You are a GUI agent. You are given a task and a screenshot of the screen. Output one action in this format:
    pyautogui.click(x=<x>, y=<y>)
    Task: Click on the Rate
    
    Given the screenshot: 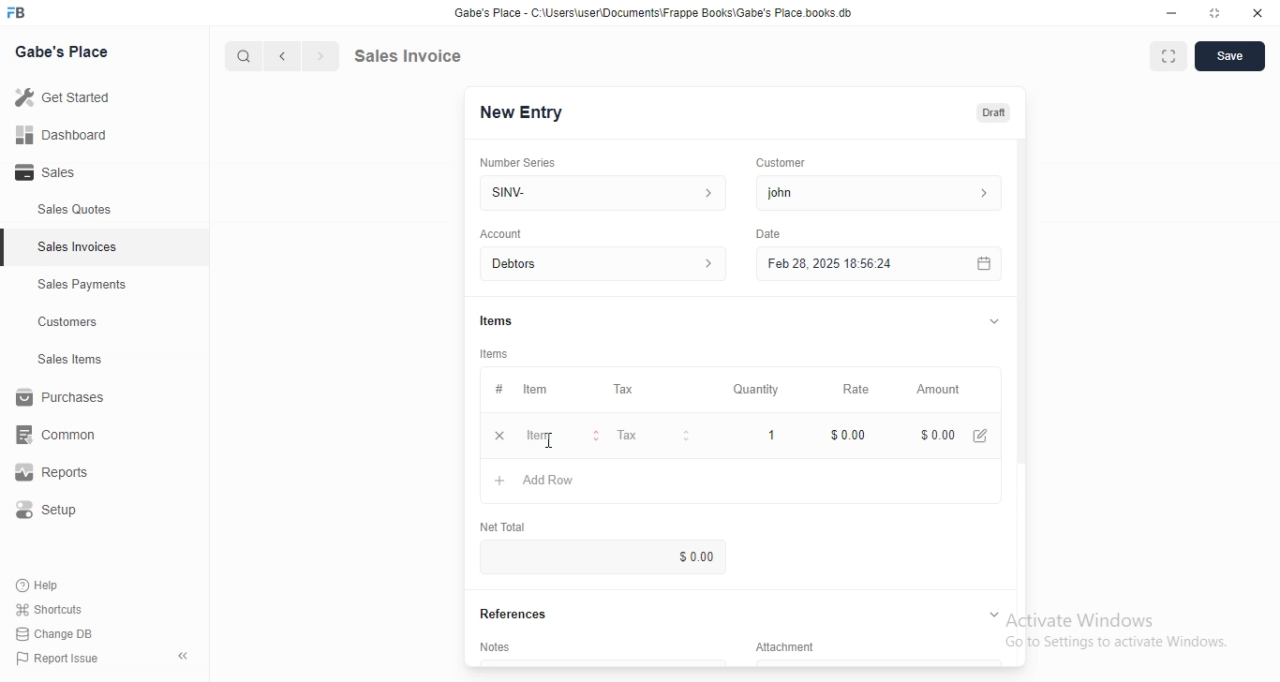 What is the action you would take?
    pyautogui.click(x=853, y=389)
    